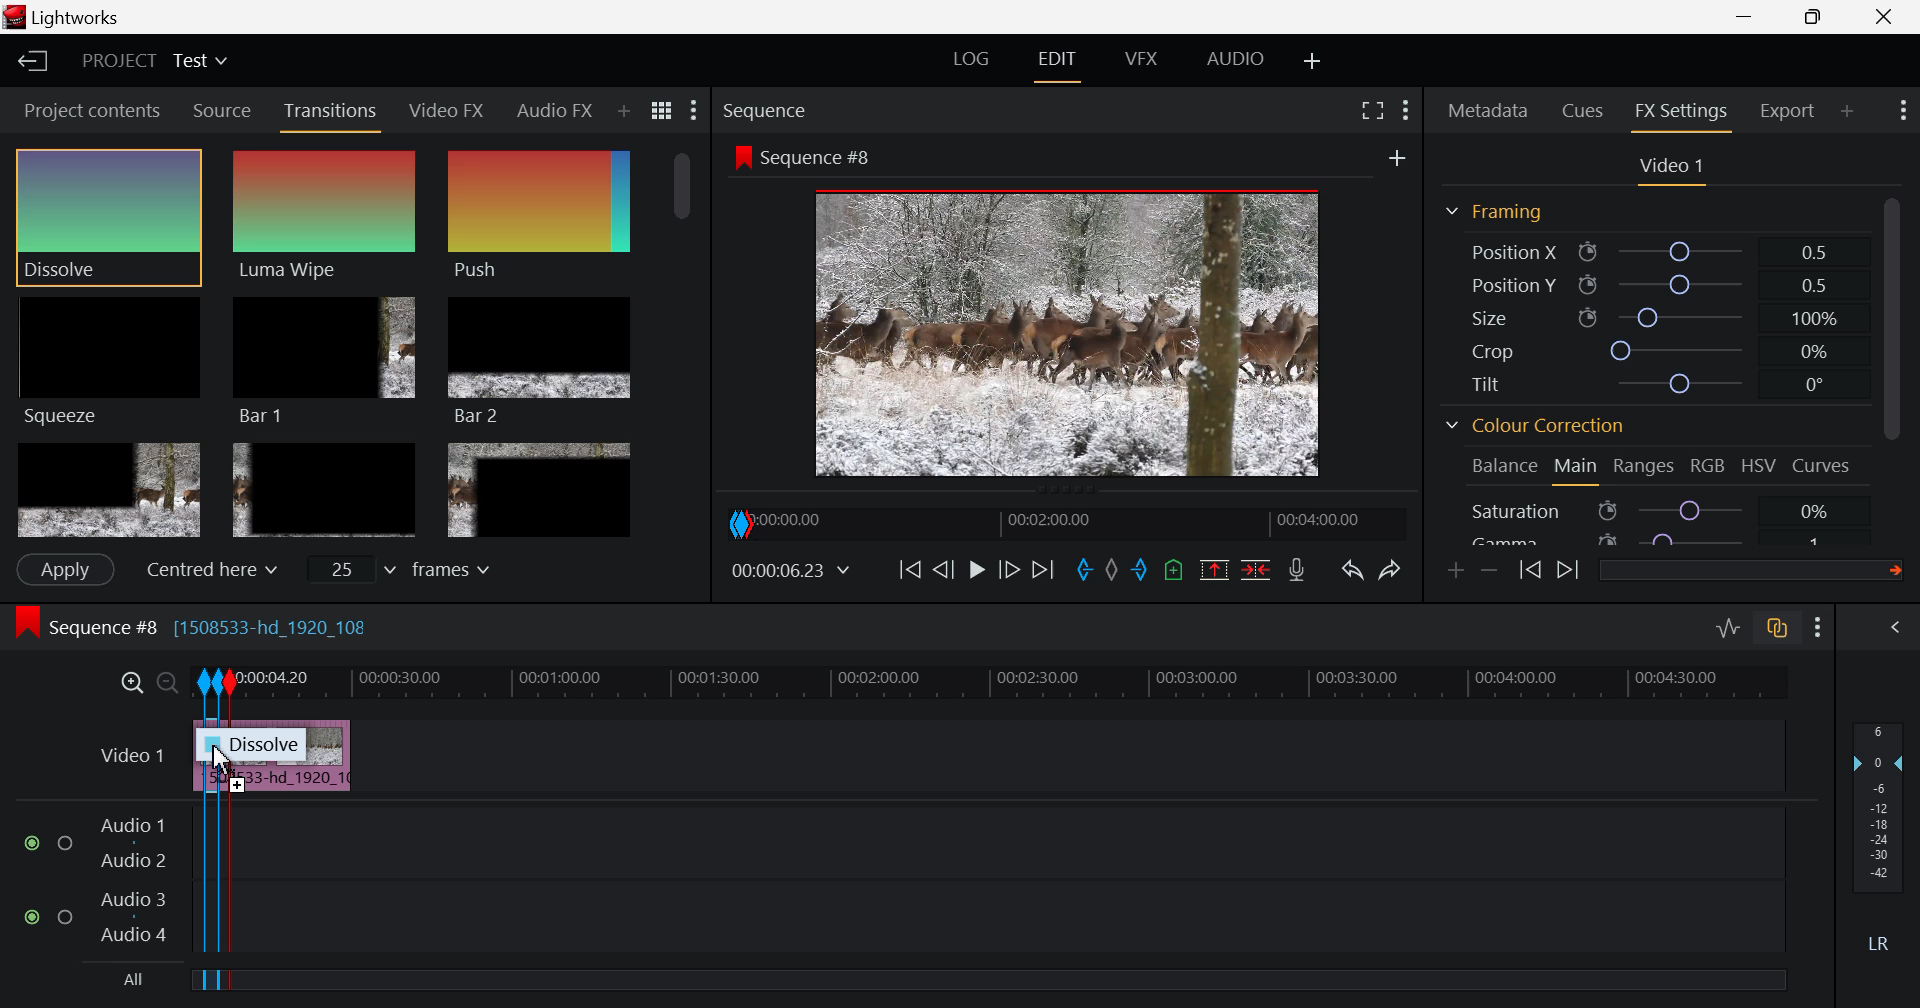 The image size is (1920, 1008). I want to click on Size, so click(1662, 317).